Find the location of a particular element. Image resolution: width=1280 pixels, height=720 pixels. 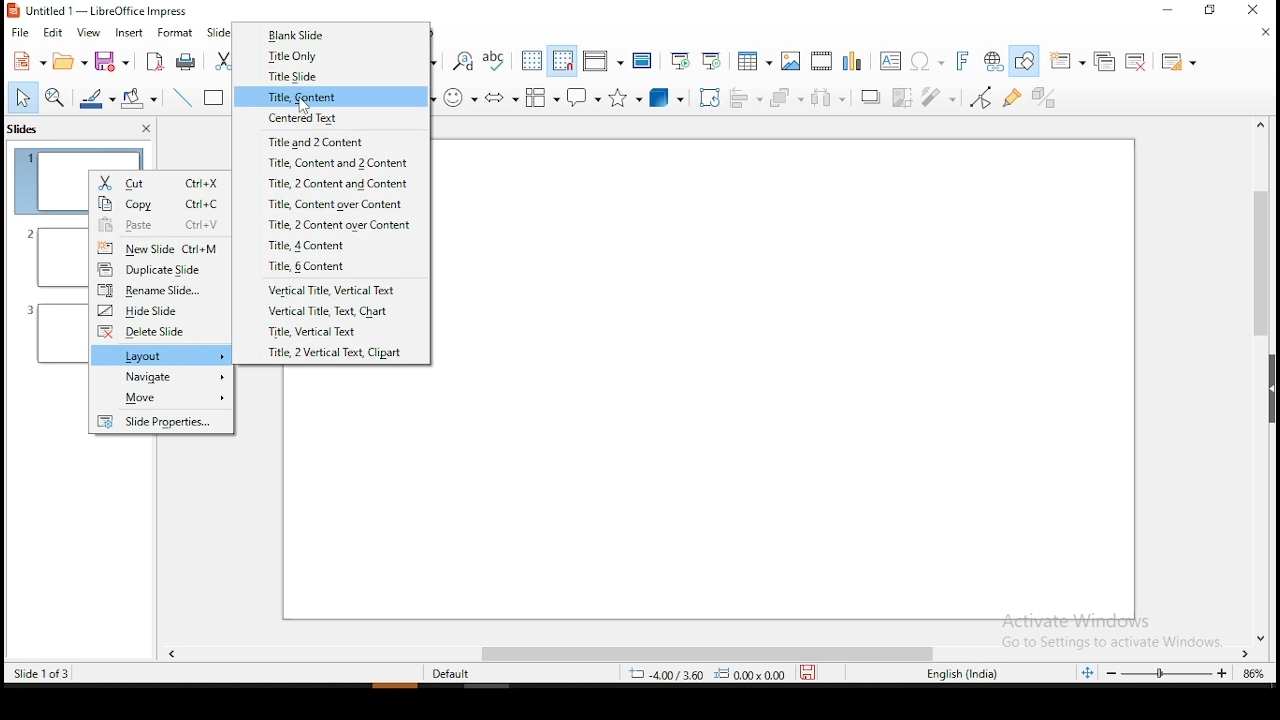

vertical title, text, chart is located at coordinates (336, 310).